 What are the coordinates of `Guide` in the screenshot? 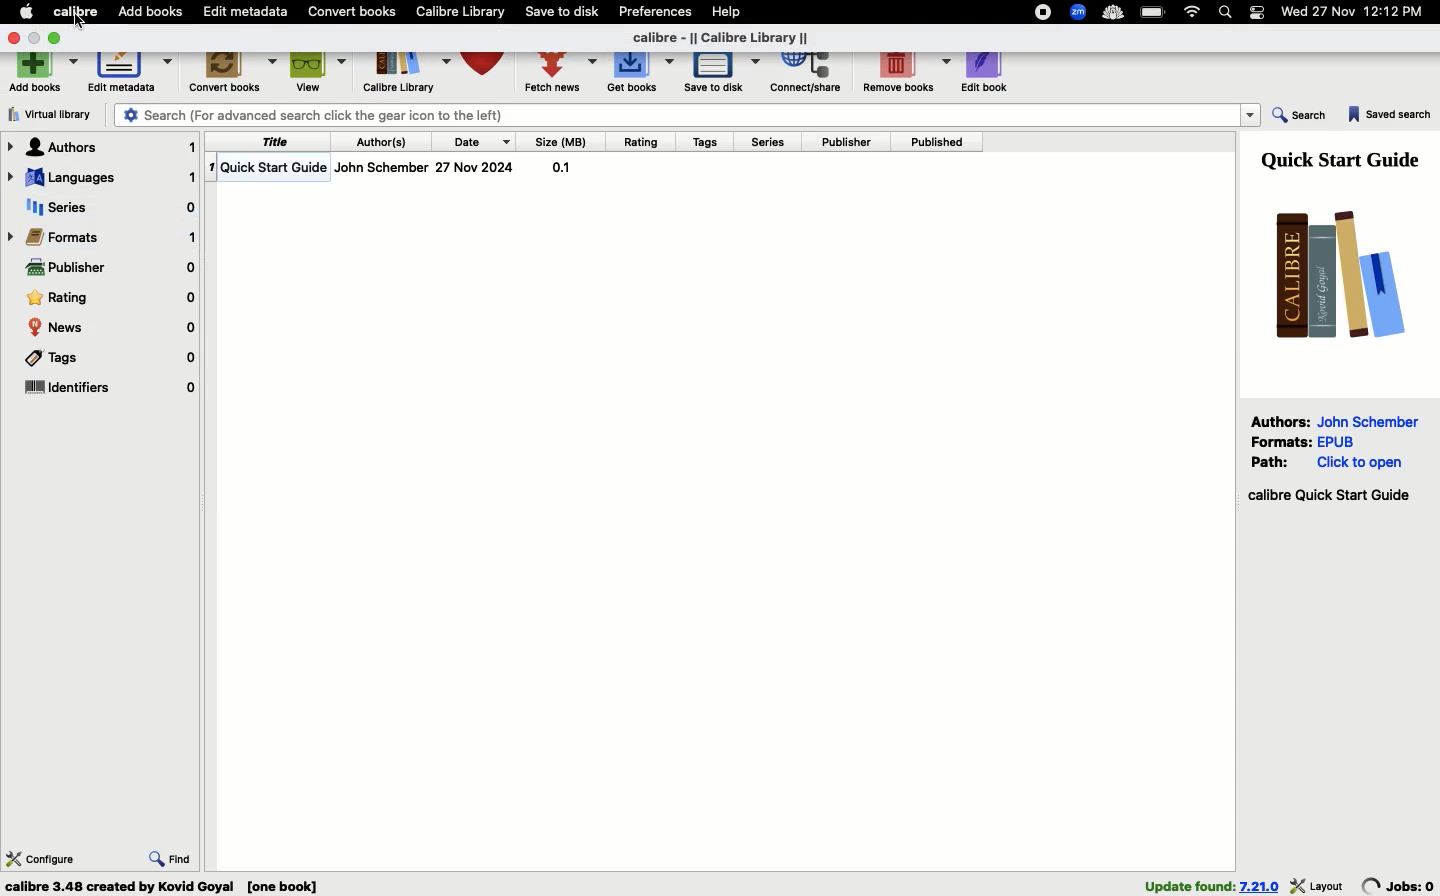 It's located at (1345, 158).